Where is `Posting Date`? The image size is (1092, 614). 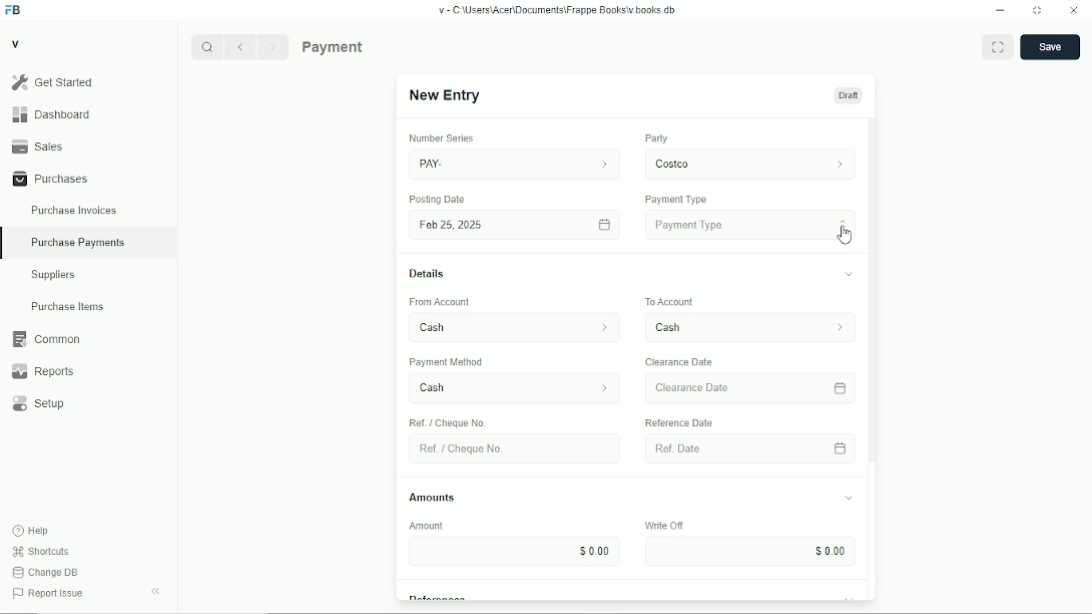 Posting Date is located at coordinates (438, 200).